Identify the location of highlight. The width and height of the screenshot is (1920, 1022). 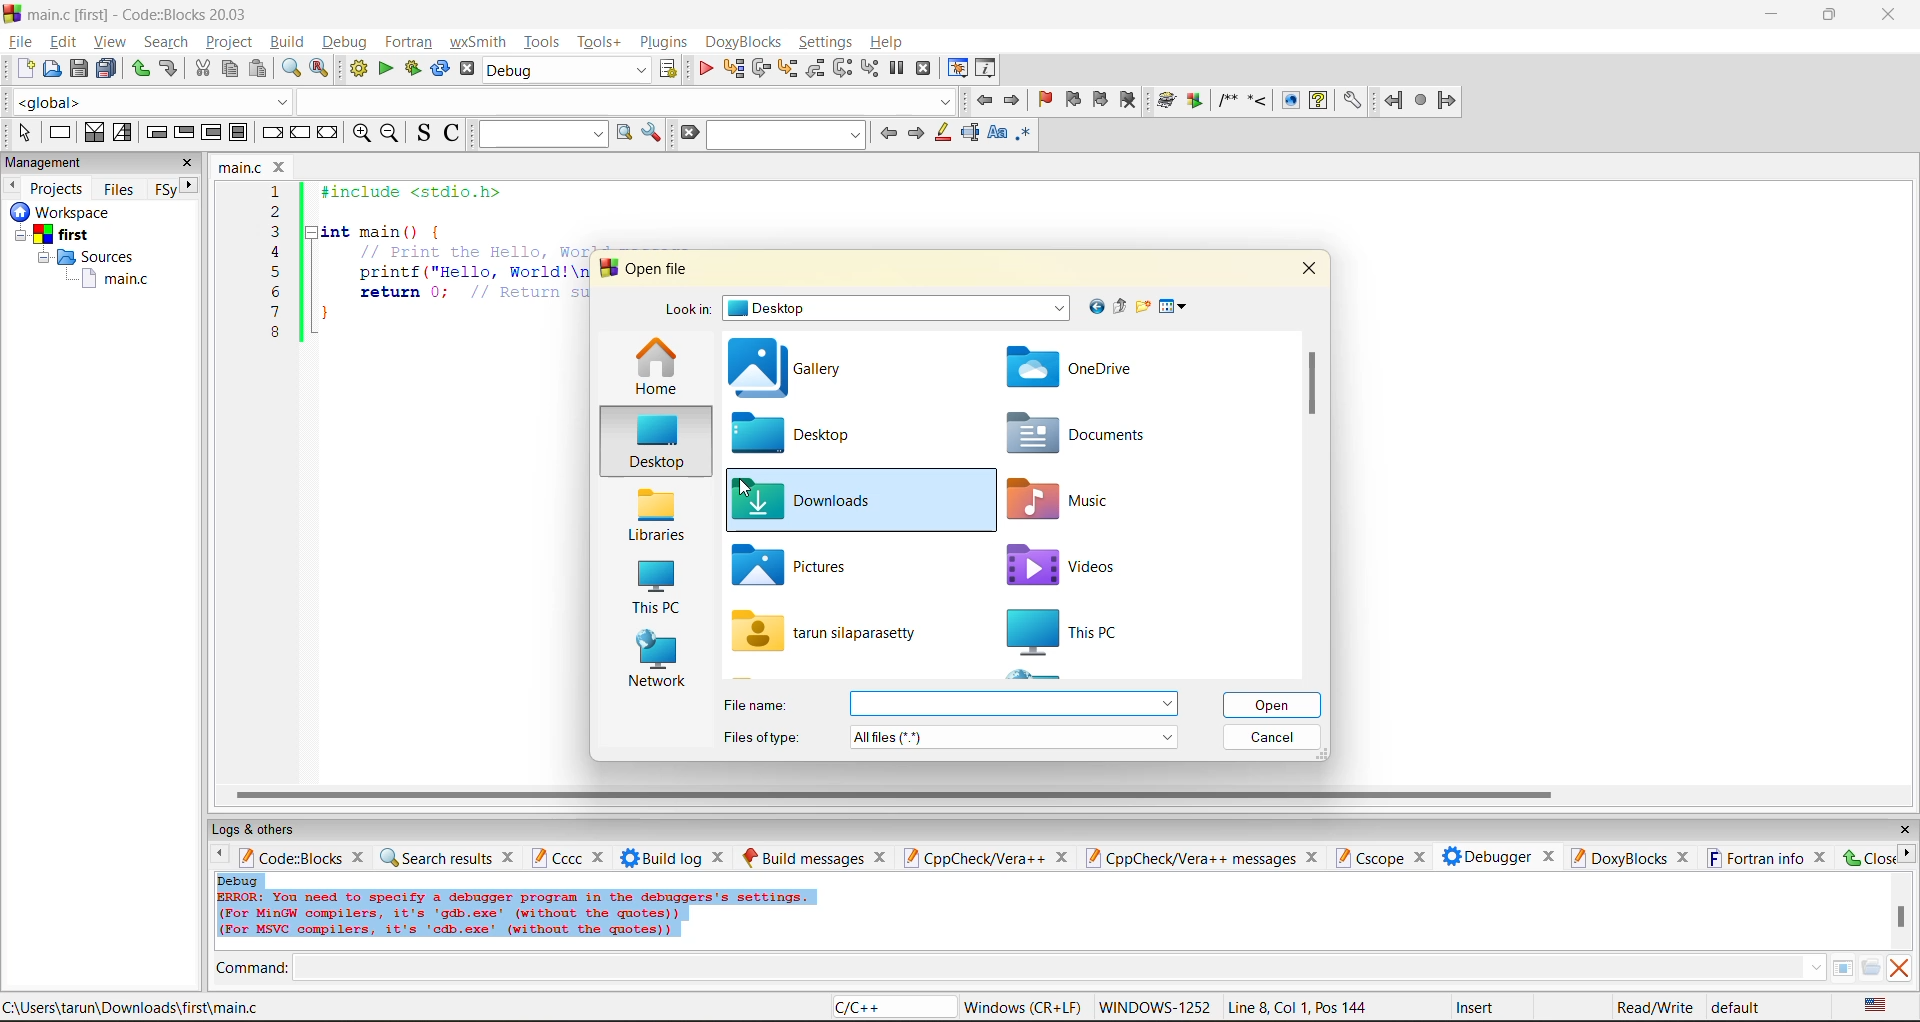
(941, 134).